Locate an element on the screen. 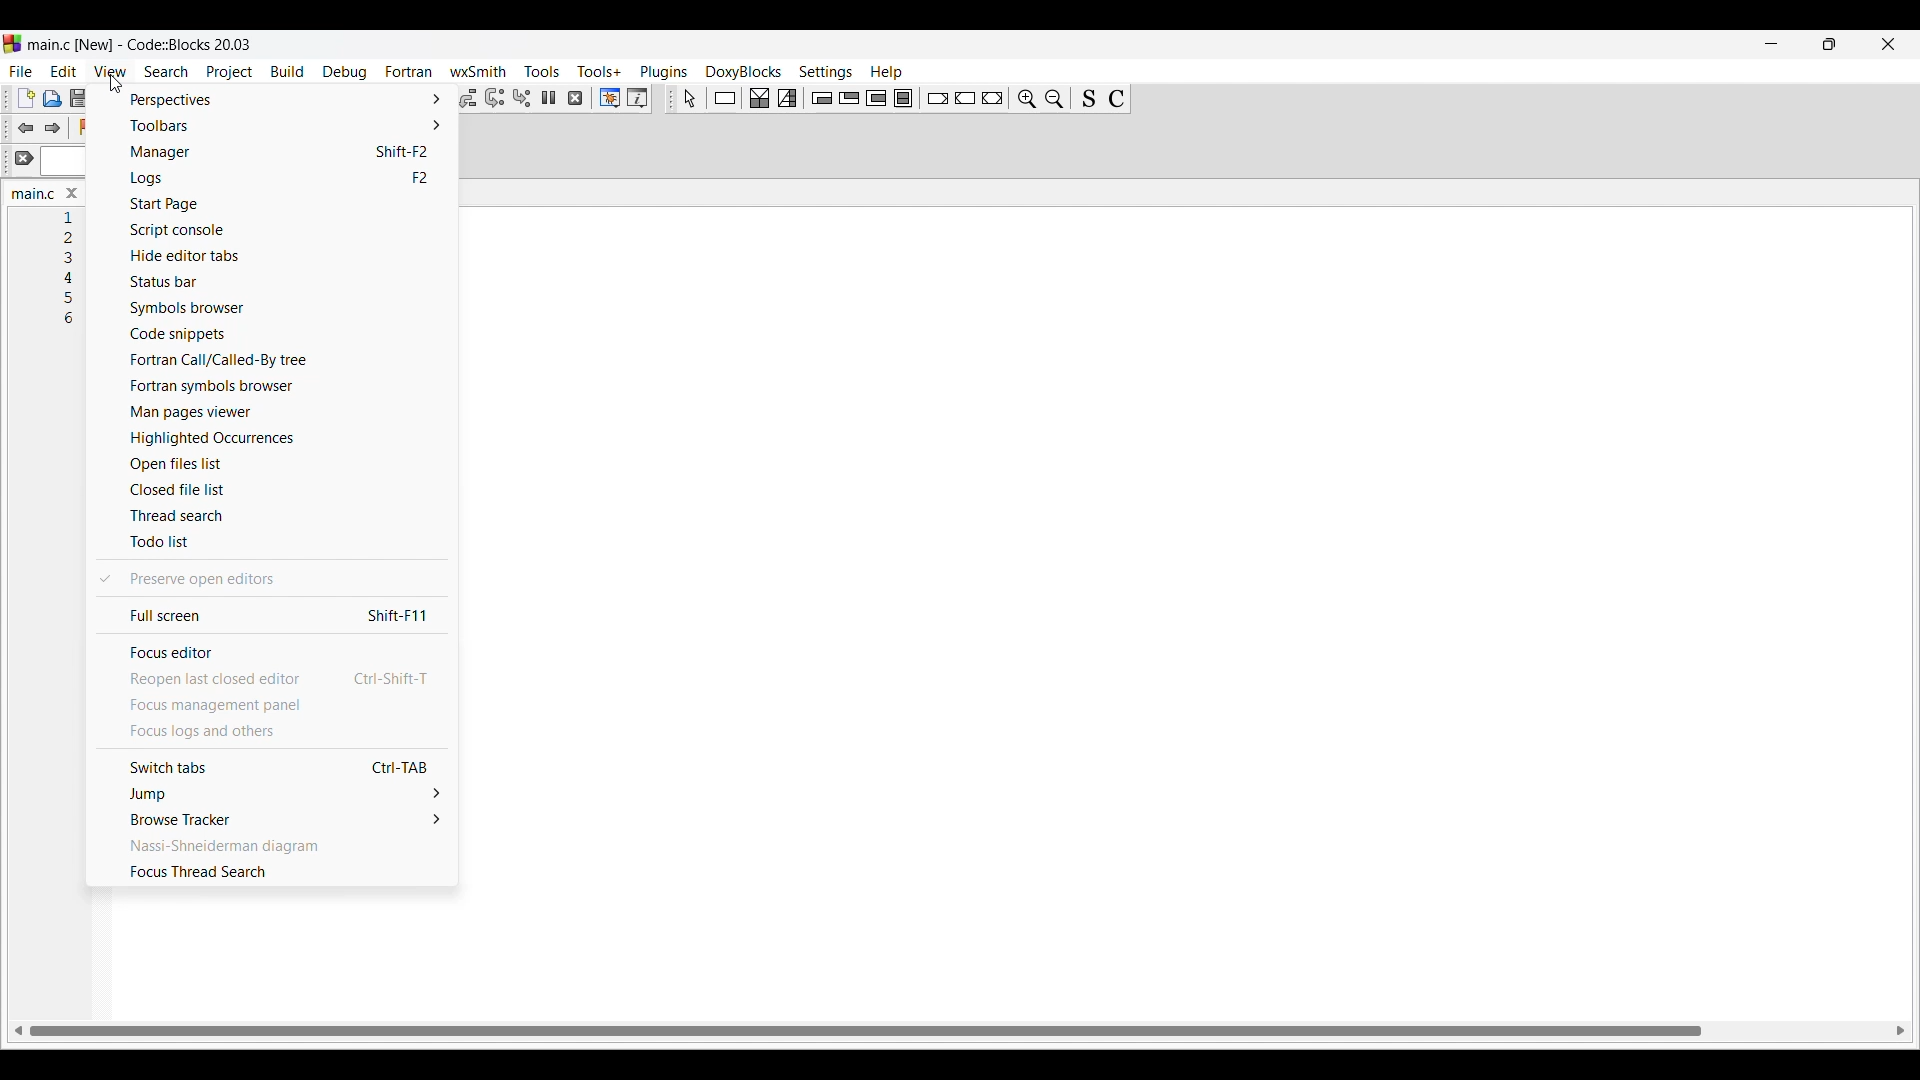 The width and height of the screenshot is (1920, 1080). Fortran symbols browser is located at coordinates (278, 387).